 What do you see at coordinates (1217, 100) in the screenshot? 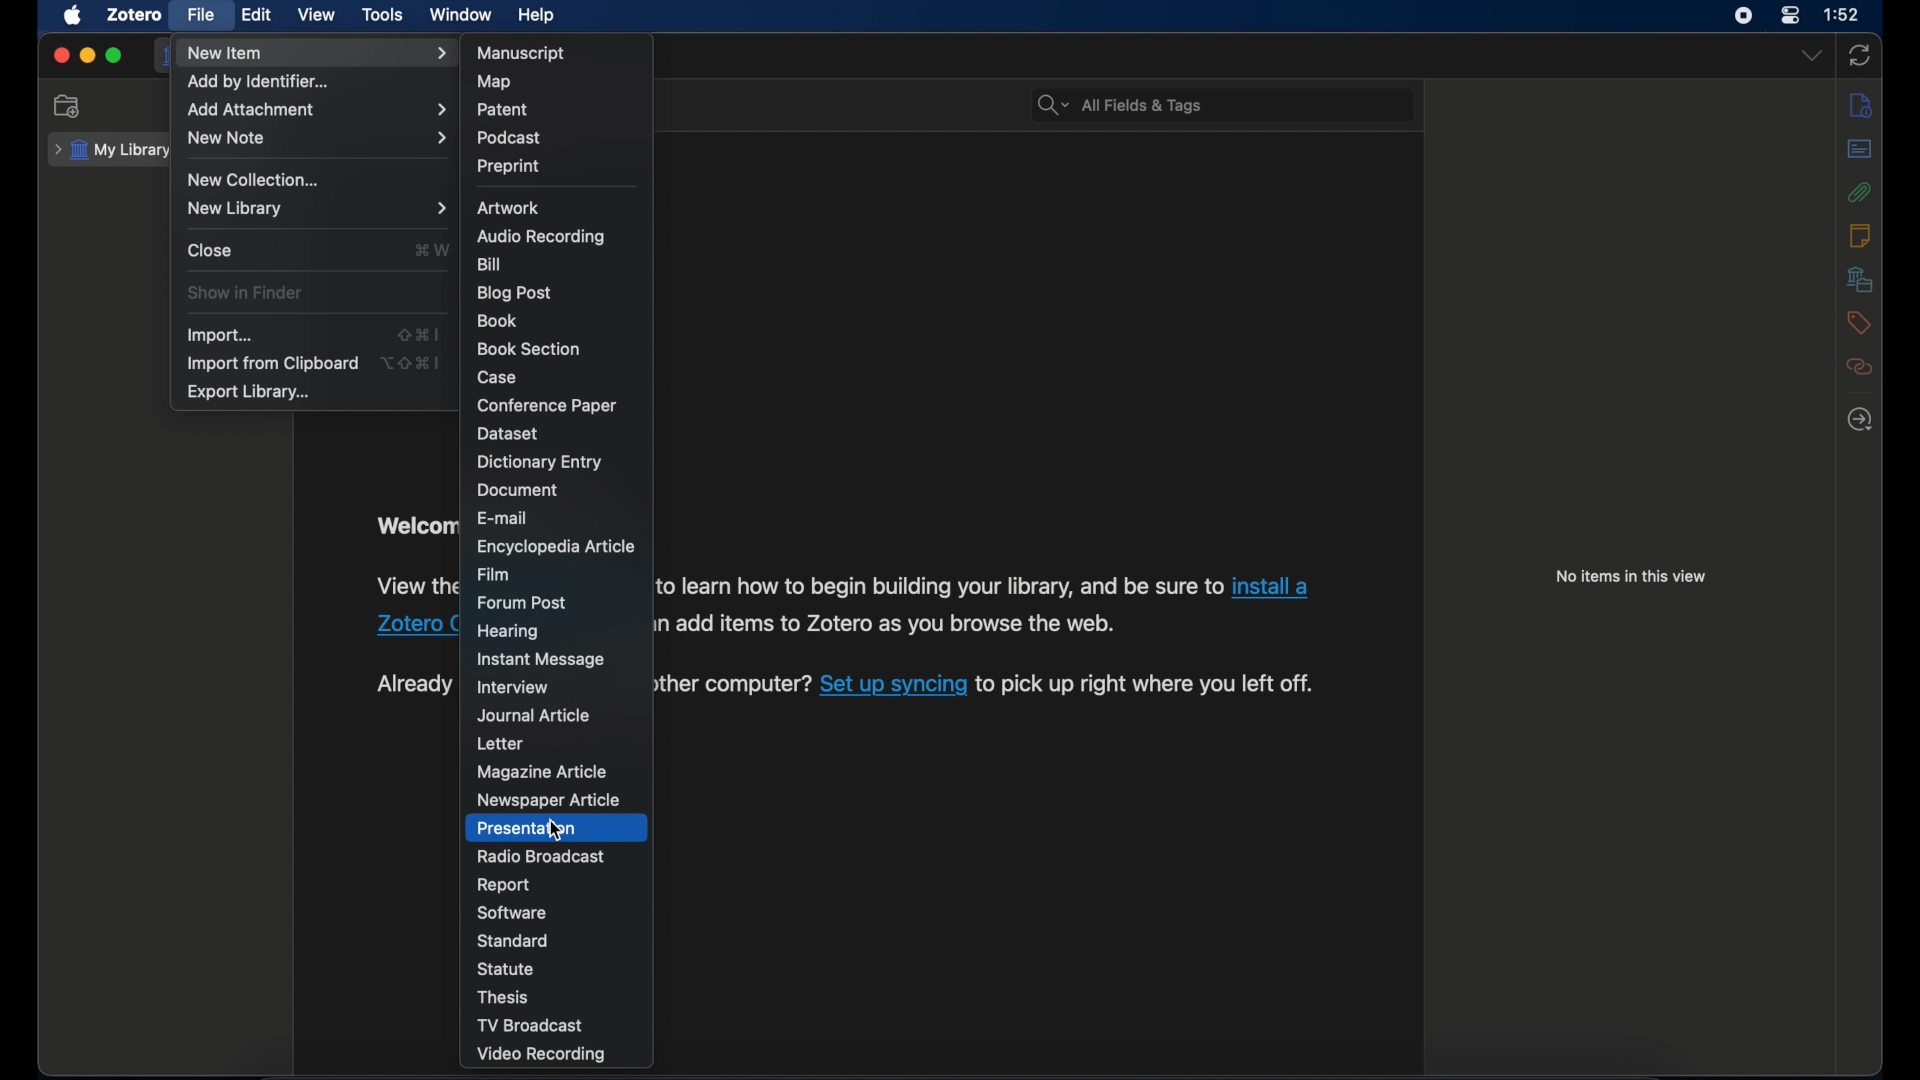
I see `All Fields & Tags` at bounding box center [1217, 100].